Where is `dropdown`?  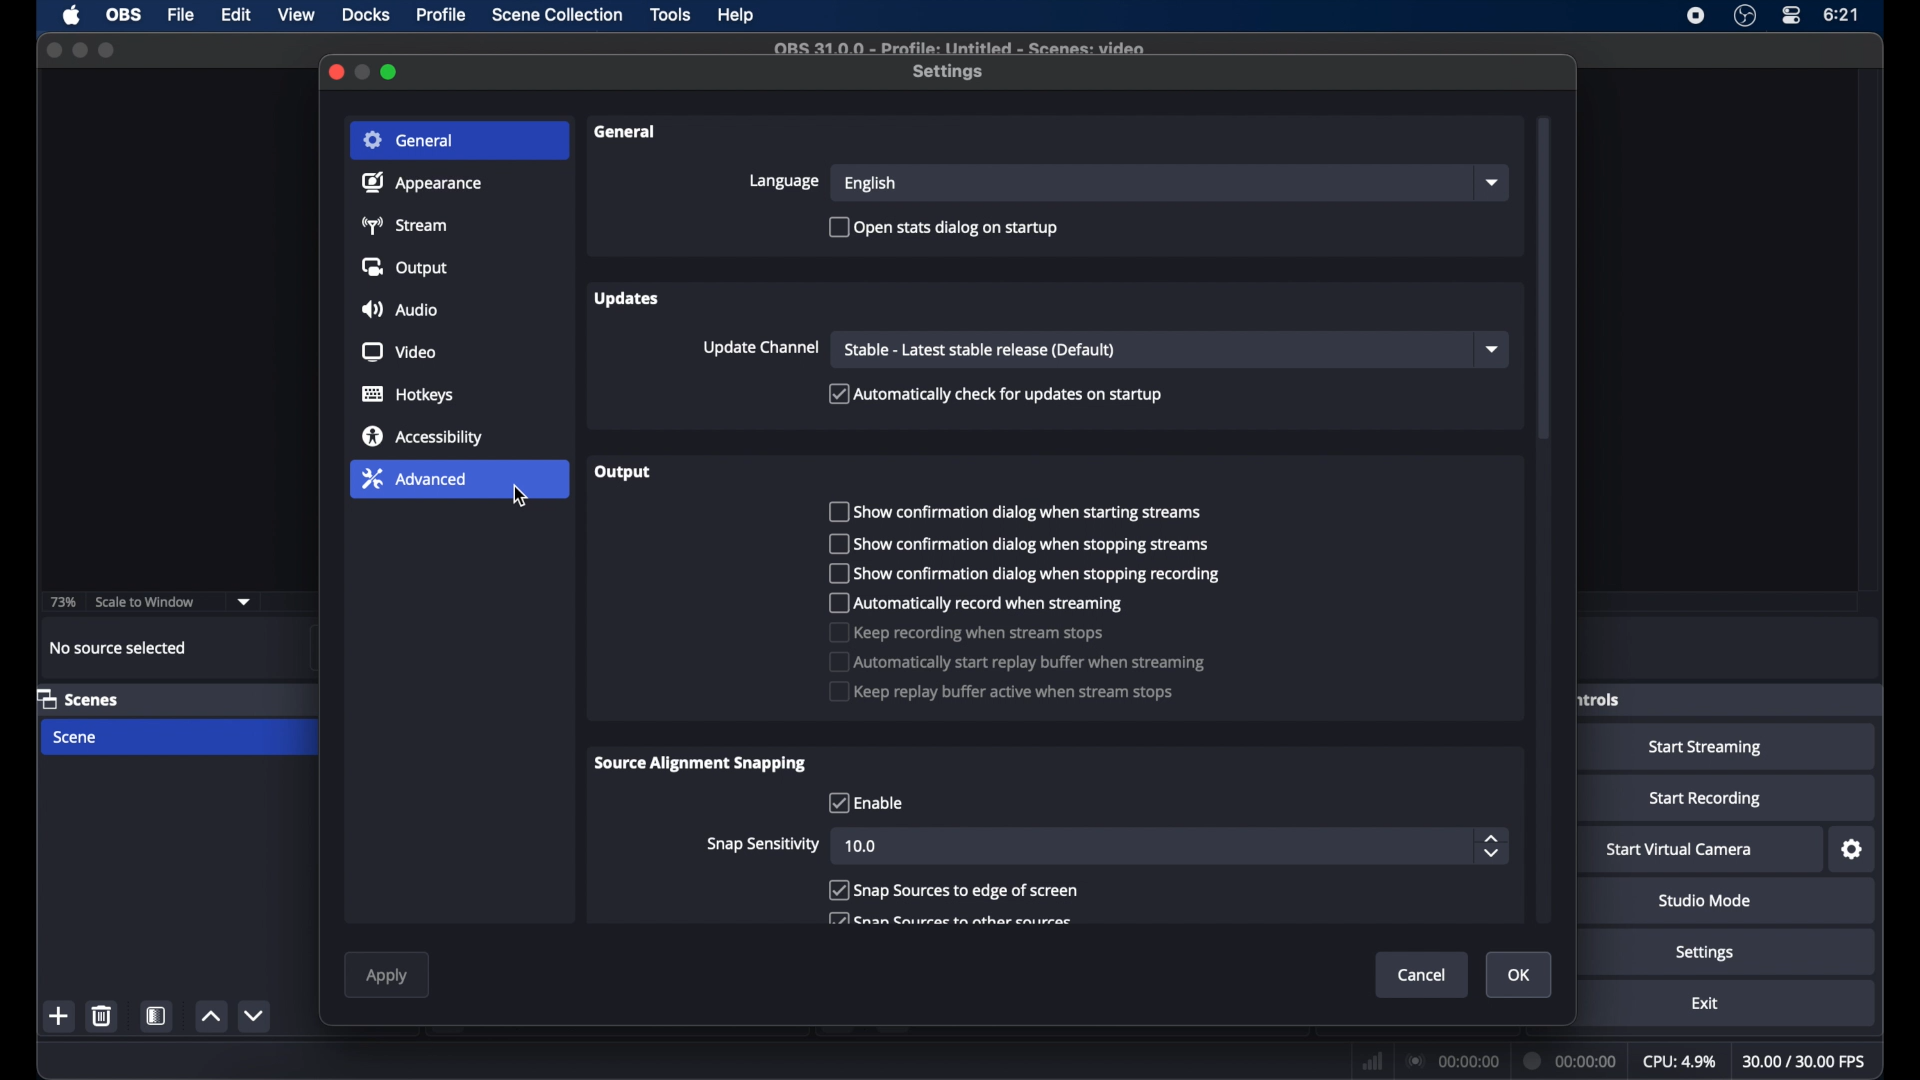
dropdown is located at coordinates (245, 602).